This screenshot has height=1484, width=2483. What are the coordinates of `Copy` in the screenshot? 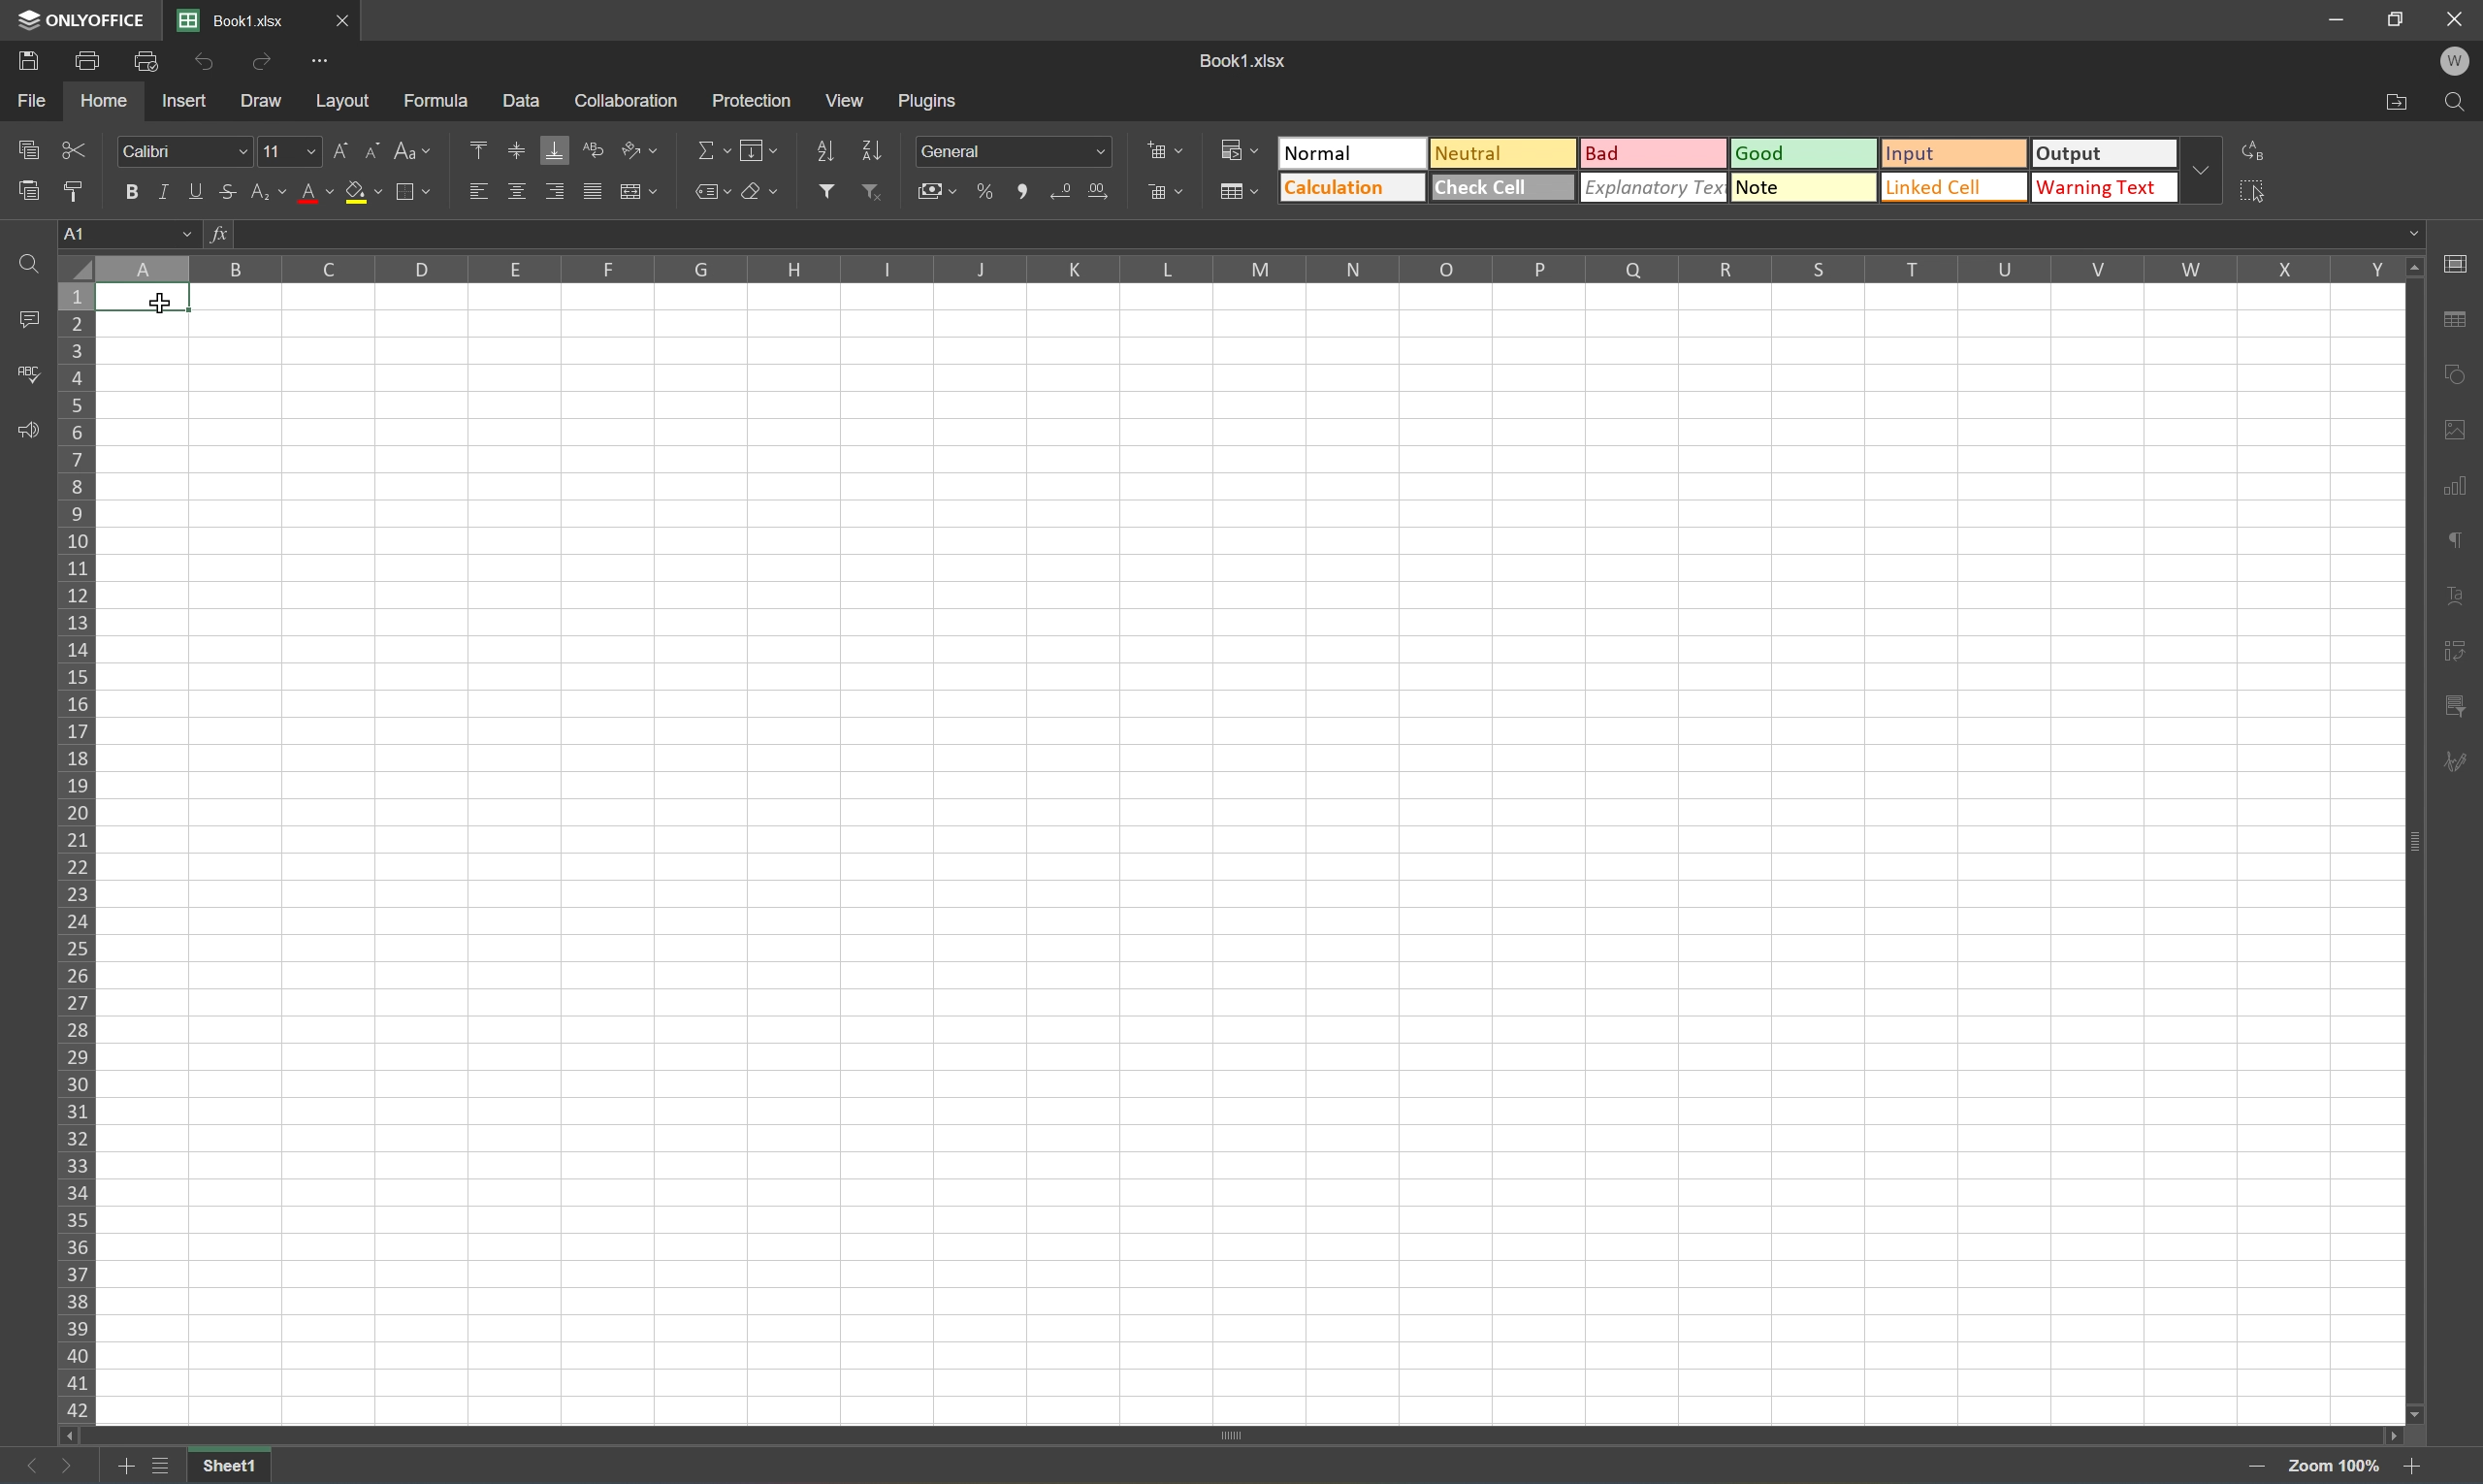 It's located at (29, 147).